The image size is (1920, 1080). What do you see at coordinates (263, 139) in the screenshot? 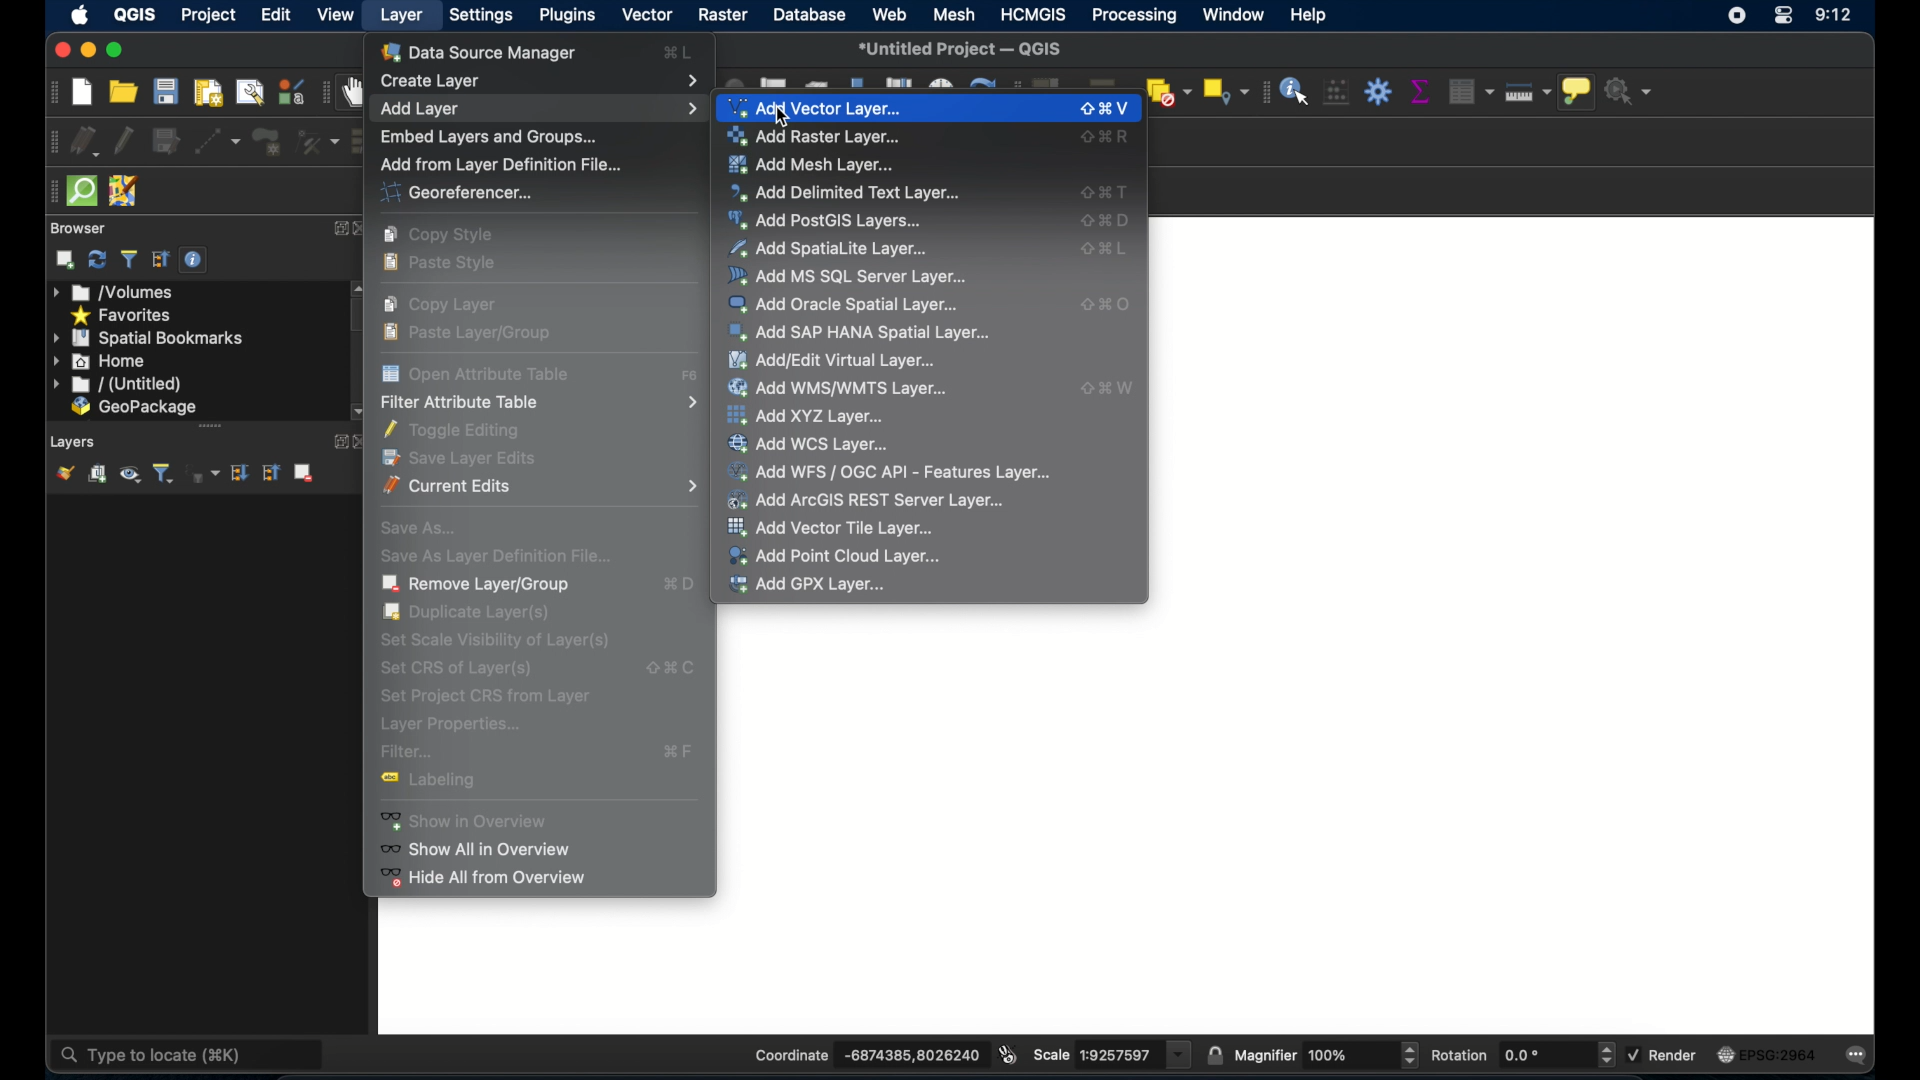
I see `add polygon feature` at bounding box center [263, 139].